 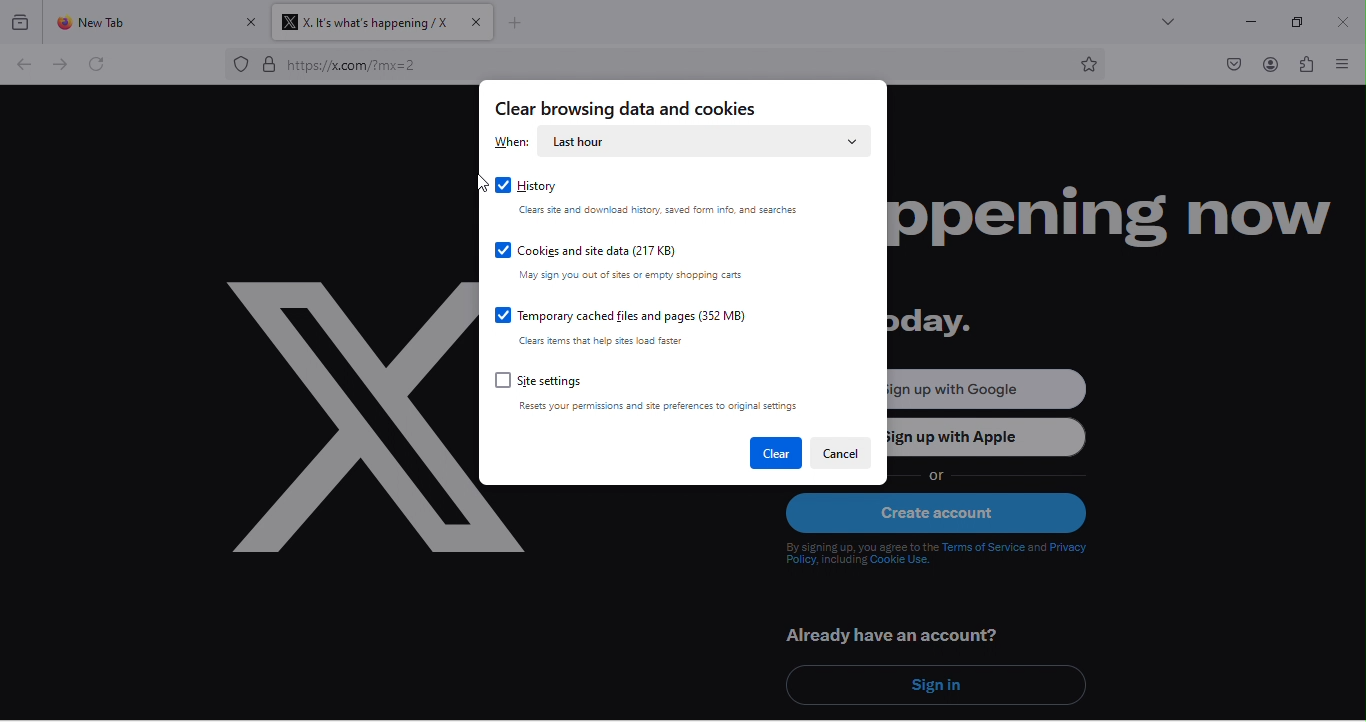 I want to click on happening now, so click(x=1126, y=214).